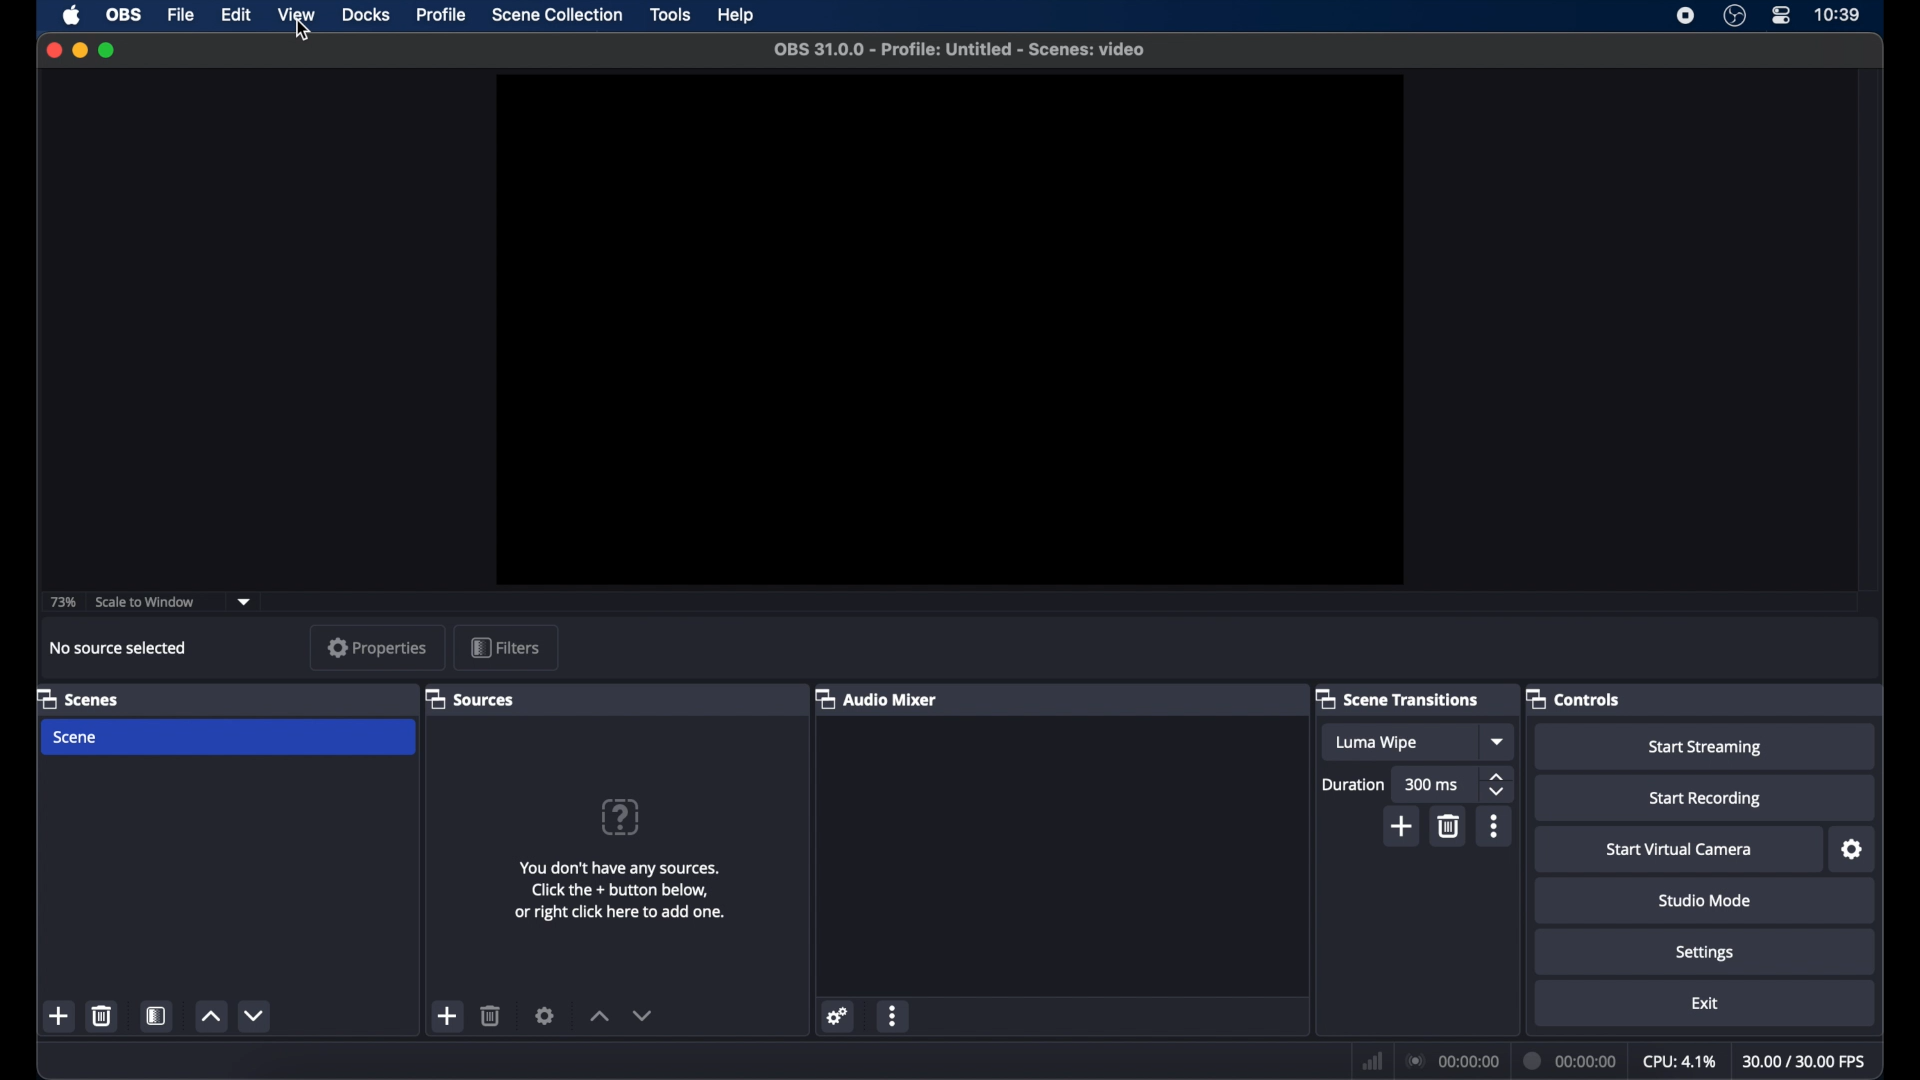 Image resolution: width=1920 pixels, height=1080 pixels. I want to click on edit, so click(235, 15).